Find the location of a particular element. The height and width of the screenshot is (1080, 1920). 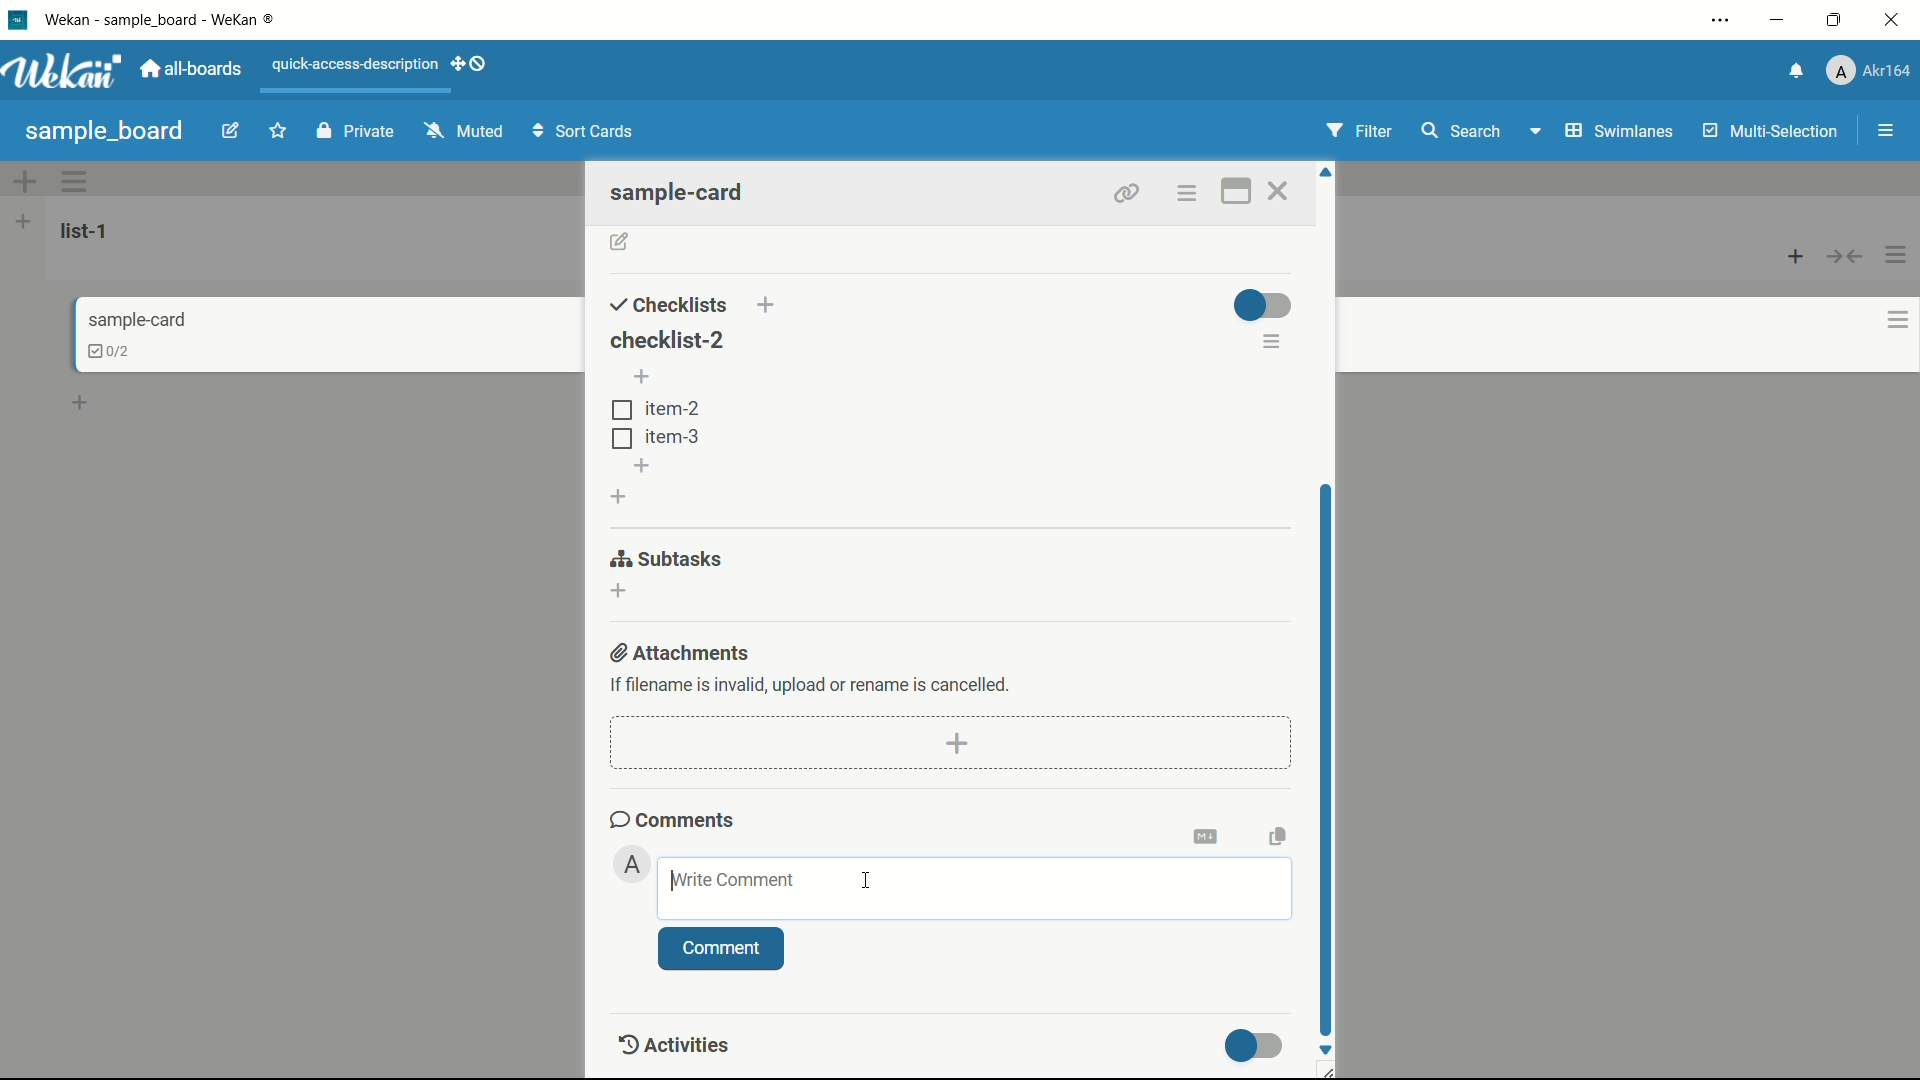

notifications is located at coordinates (1798, 69).